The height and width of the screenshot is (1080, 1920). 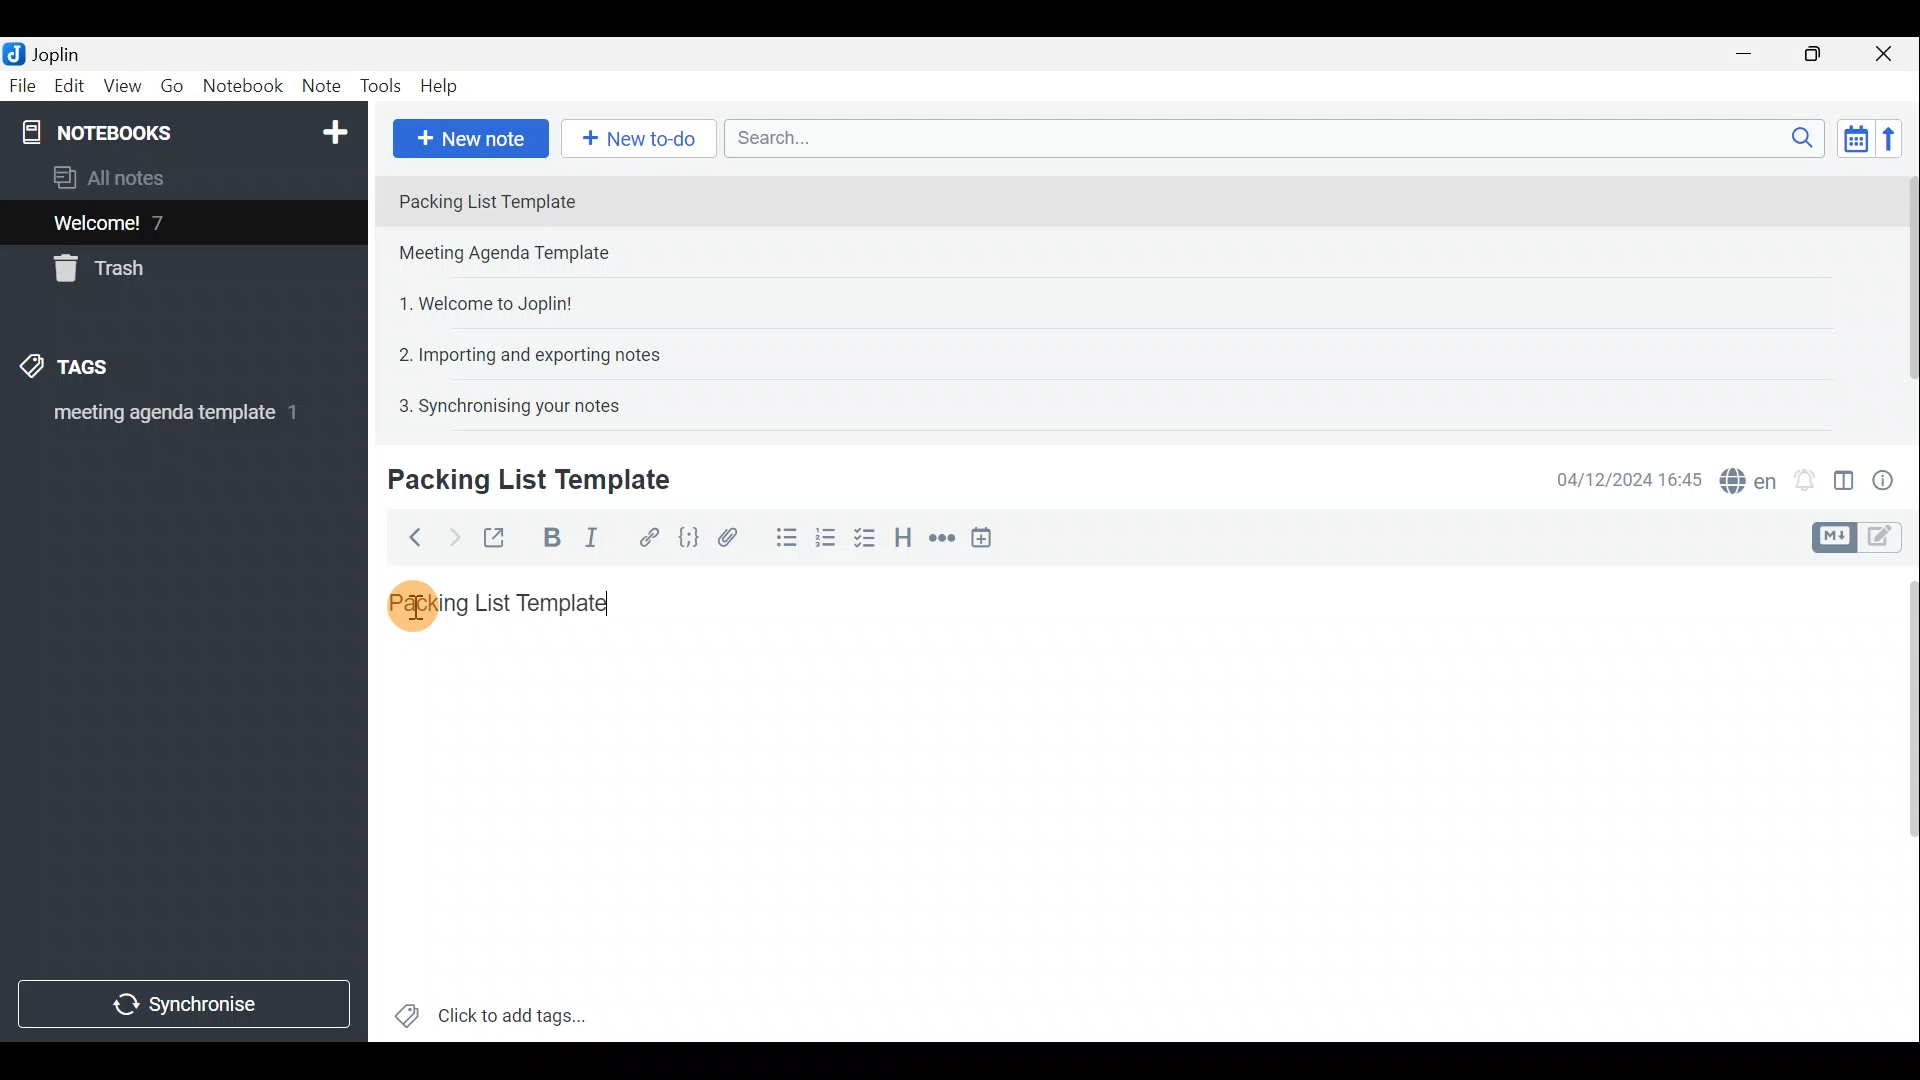 I want to click on Spell checker, so click(x=1743, y=477).